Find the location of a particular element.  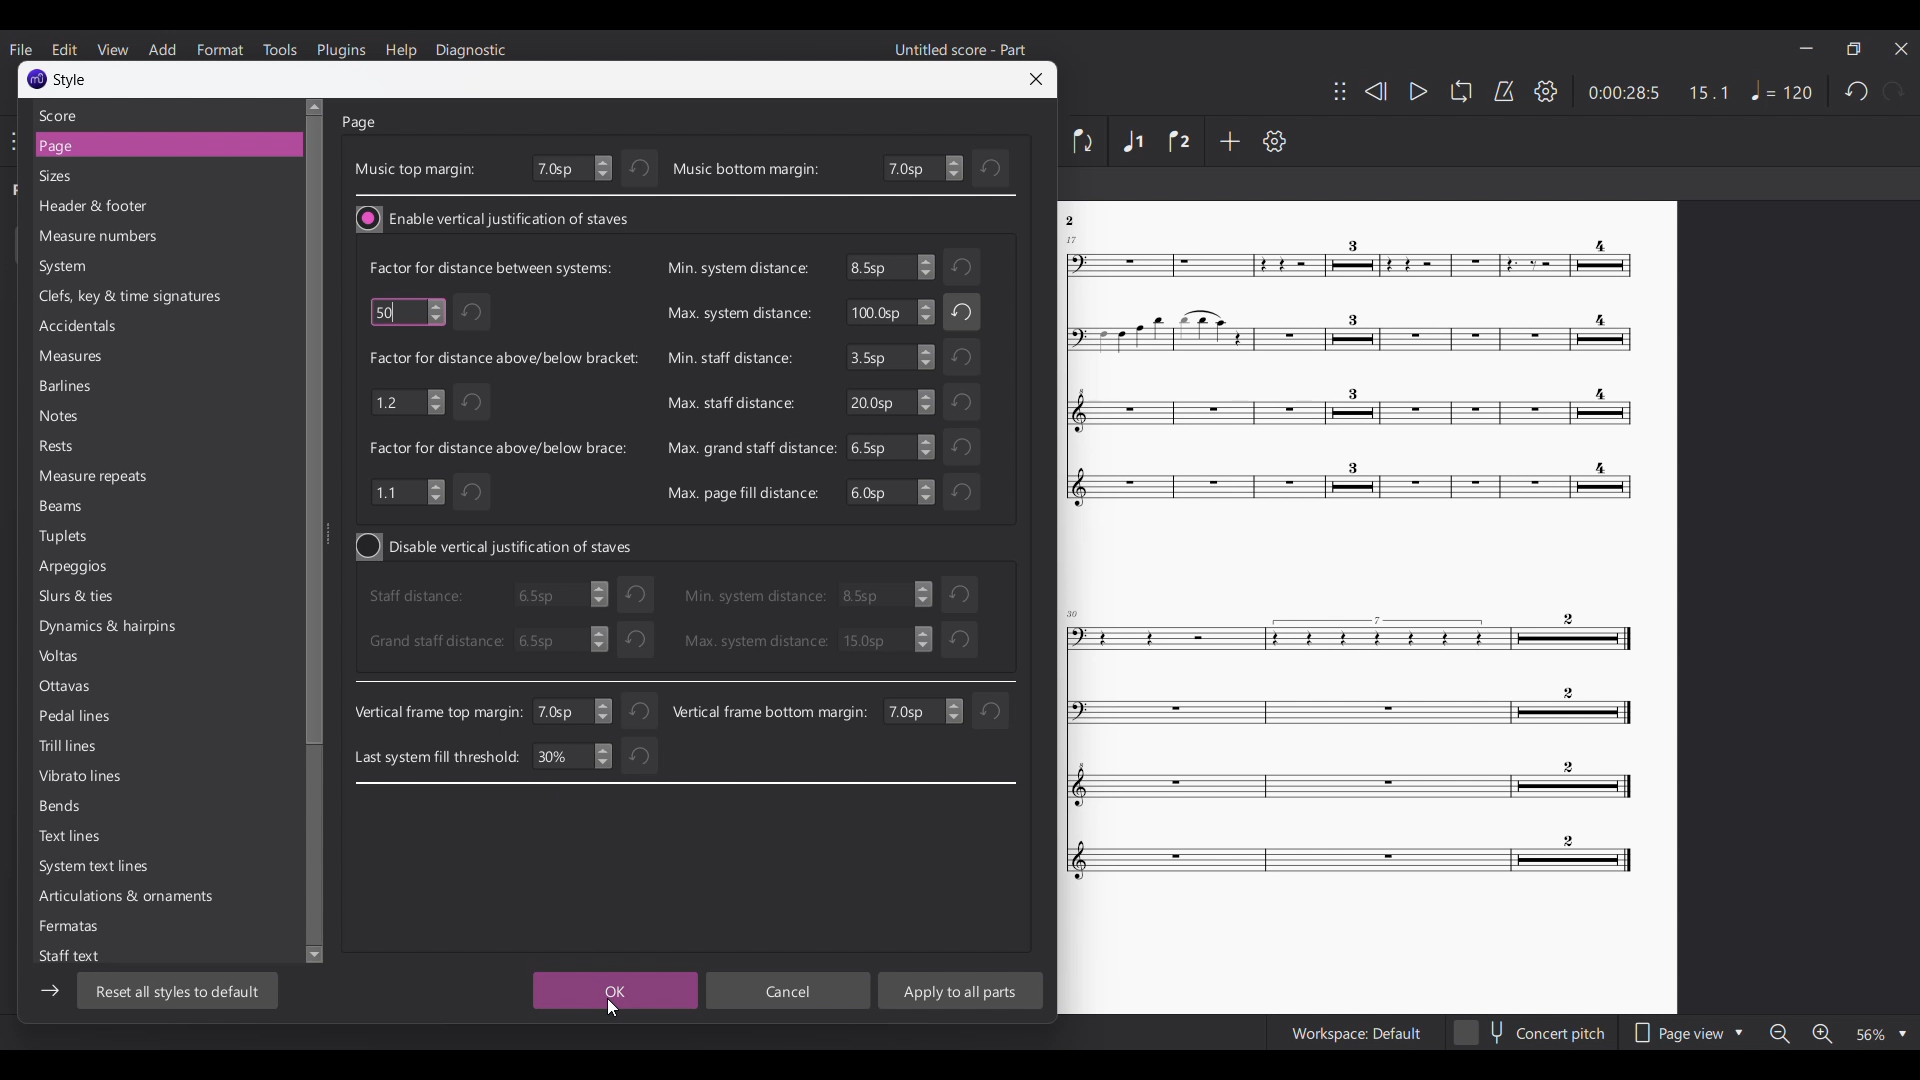

Header & footer is located at coordinates (150, 208).